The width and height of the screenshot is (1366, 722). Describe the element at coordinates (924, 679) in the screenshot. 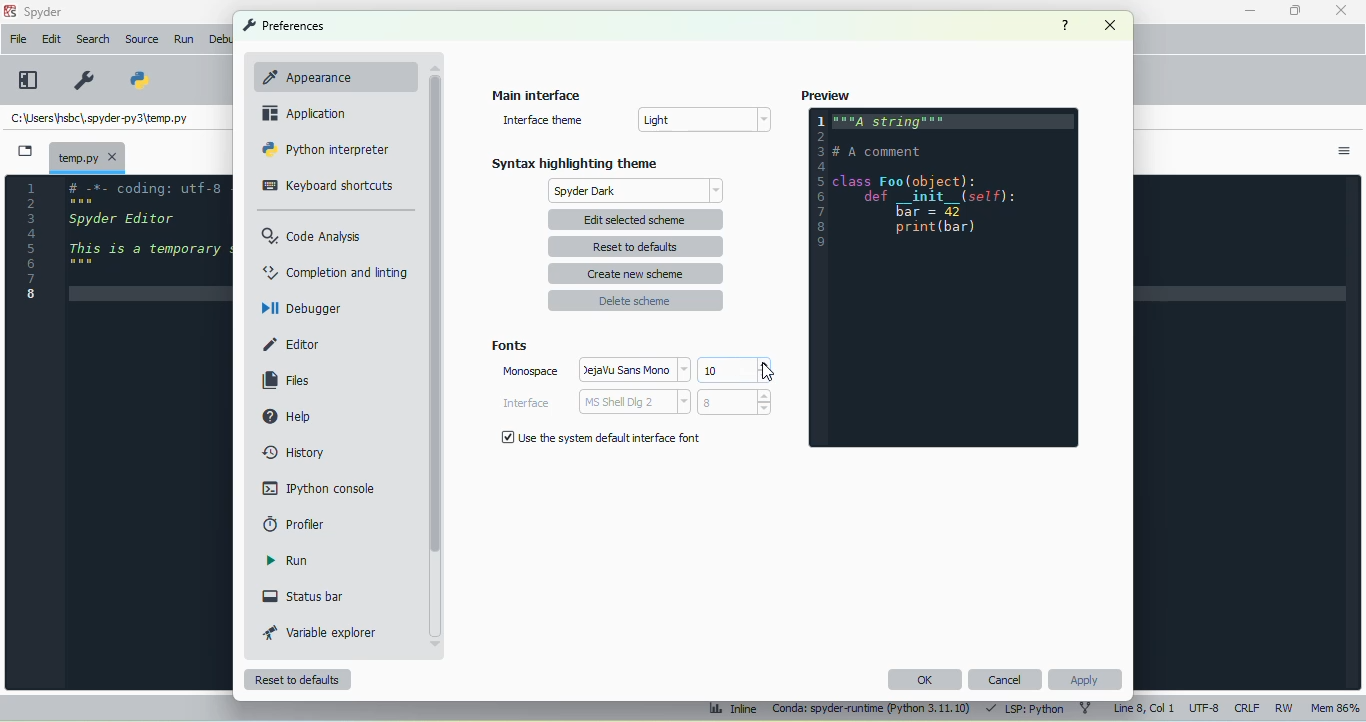

I see `OK` at that location.